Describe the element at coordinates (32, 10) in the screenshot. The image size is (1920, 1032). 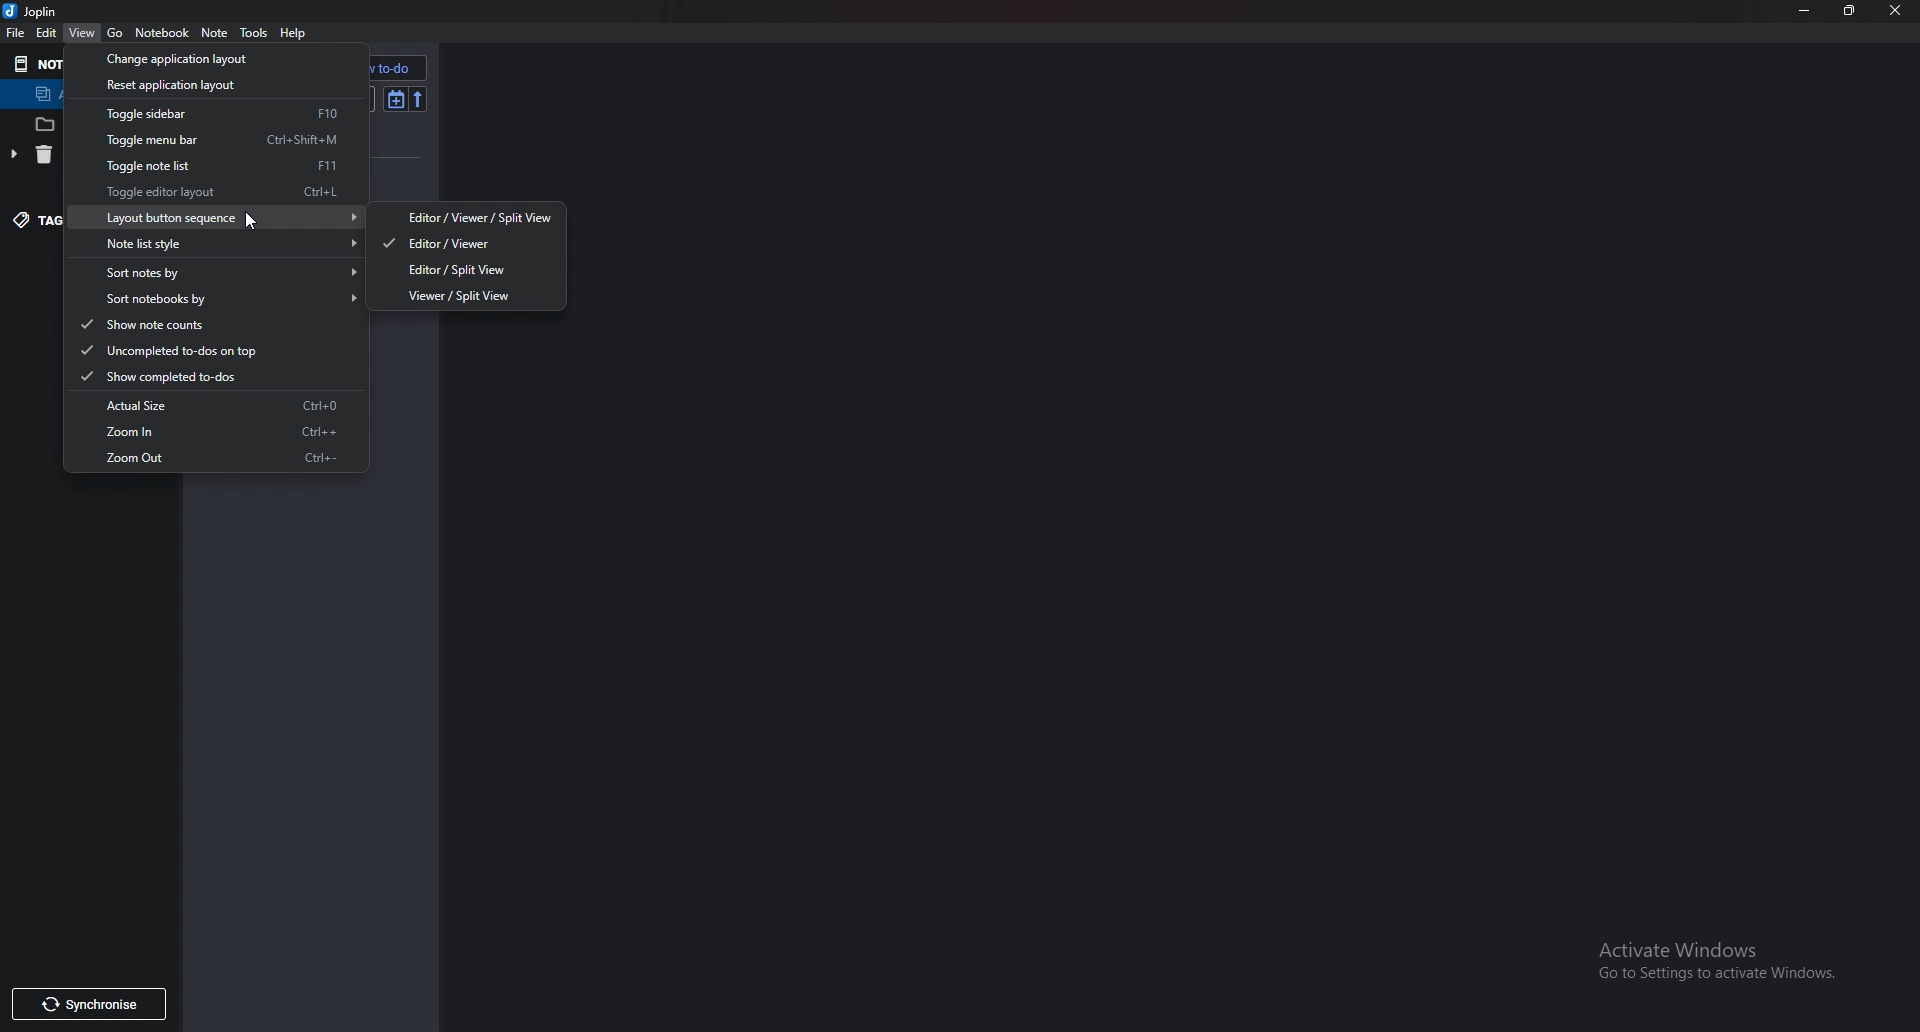
I see `joplin` at that location.